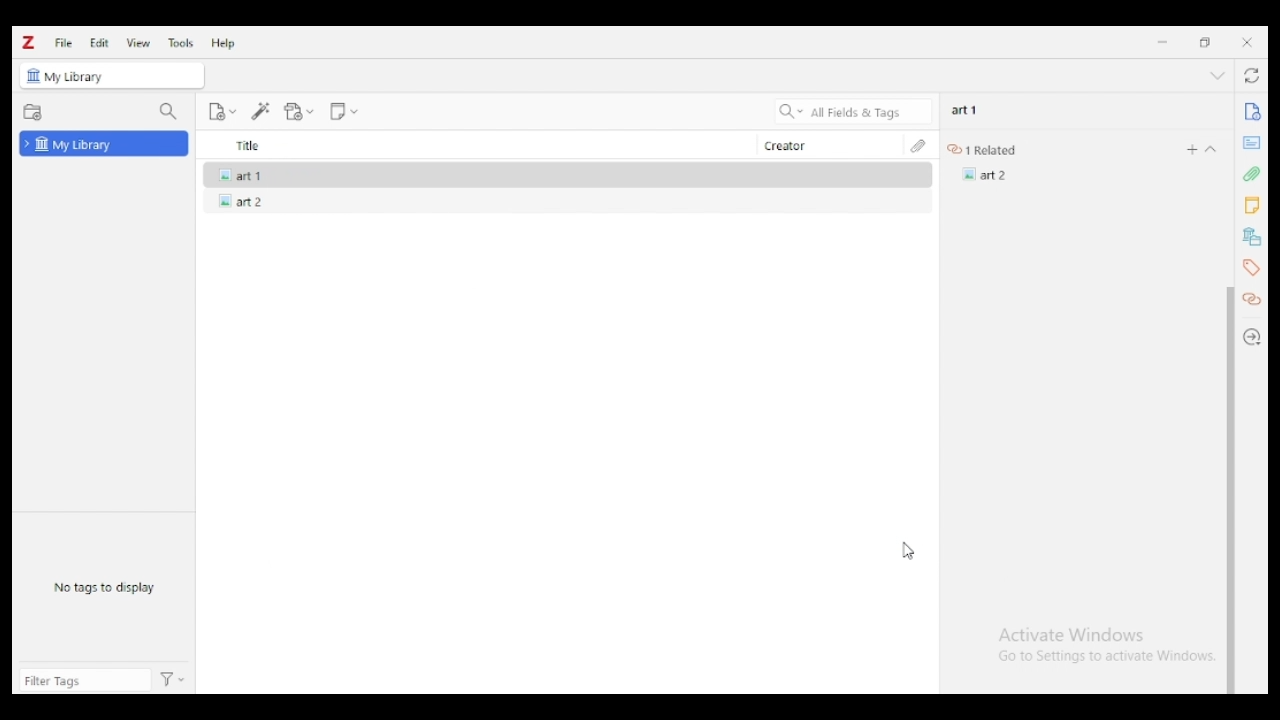 This screenshot has height=720, width=1280. I want to click on 1 related, so click(987, 150).